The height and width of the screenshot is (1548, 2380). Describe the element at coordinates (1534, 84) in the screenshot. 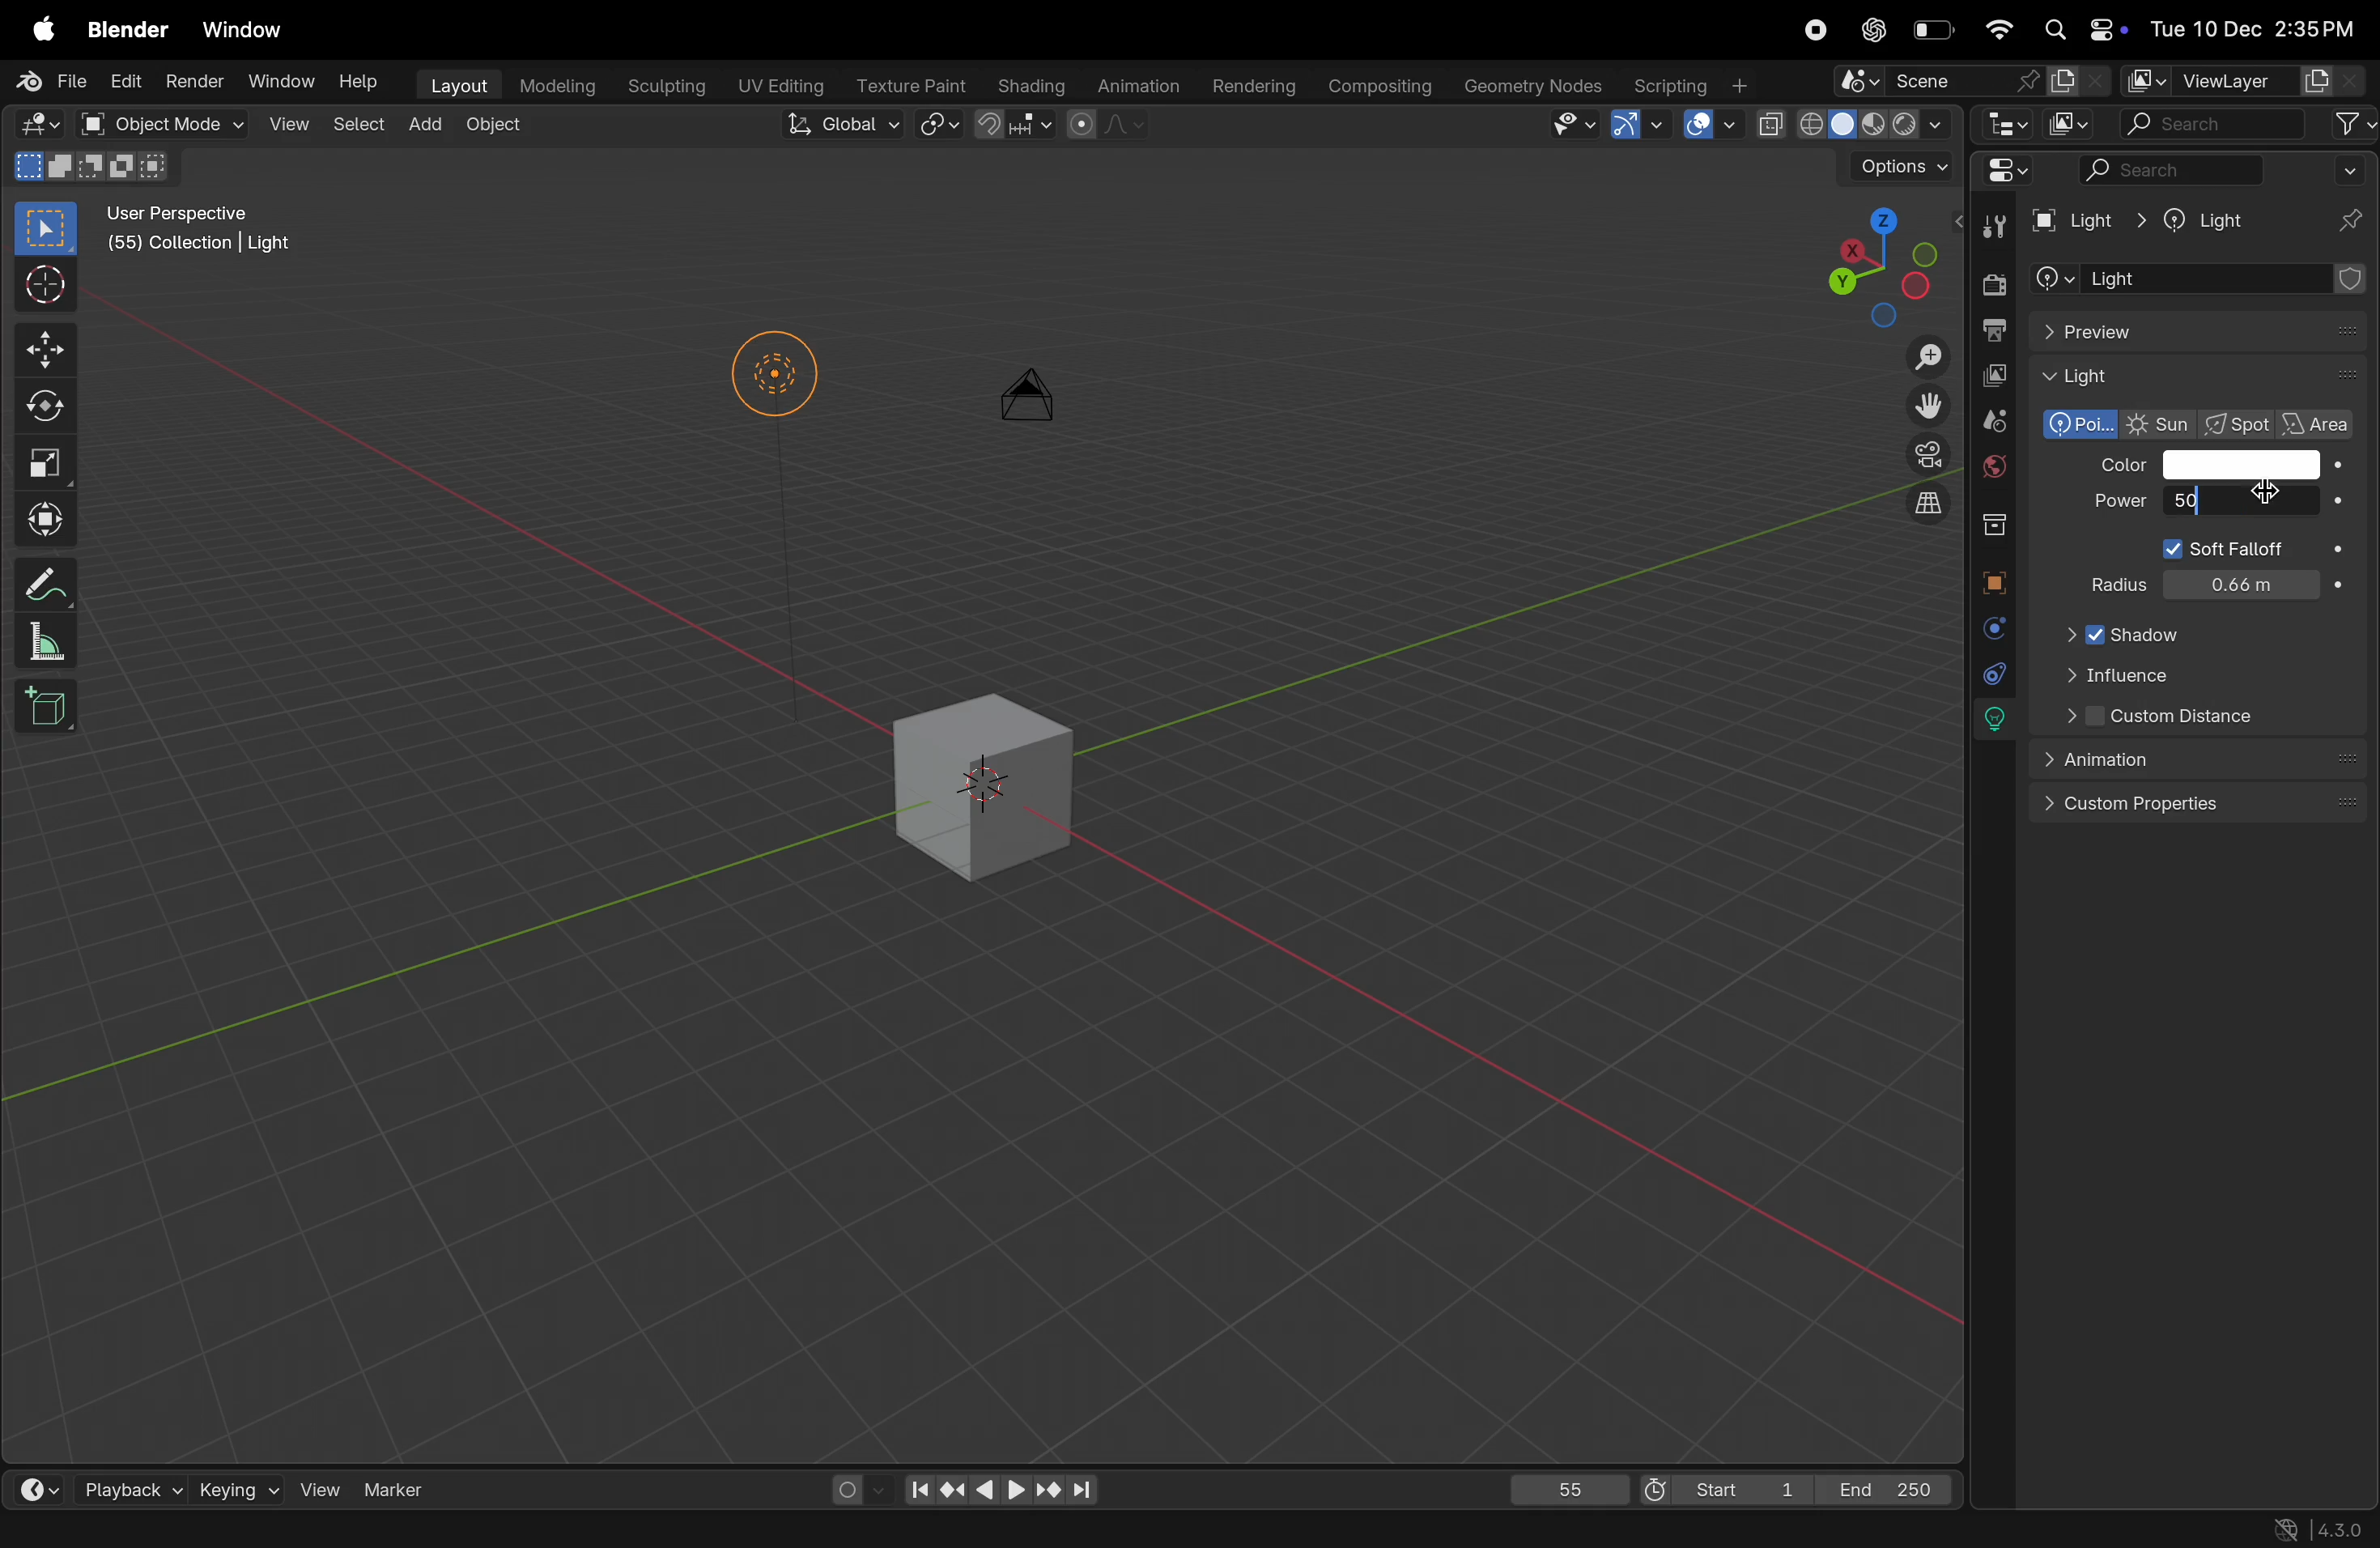

I see `geometery nodes` at that location.